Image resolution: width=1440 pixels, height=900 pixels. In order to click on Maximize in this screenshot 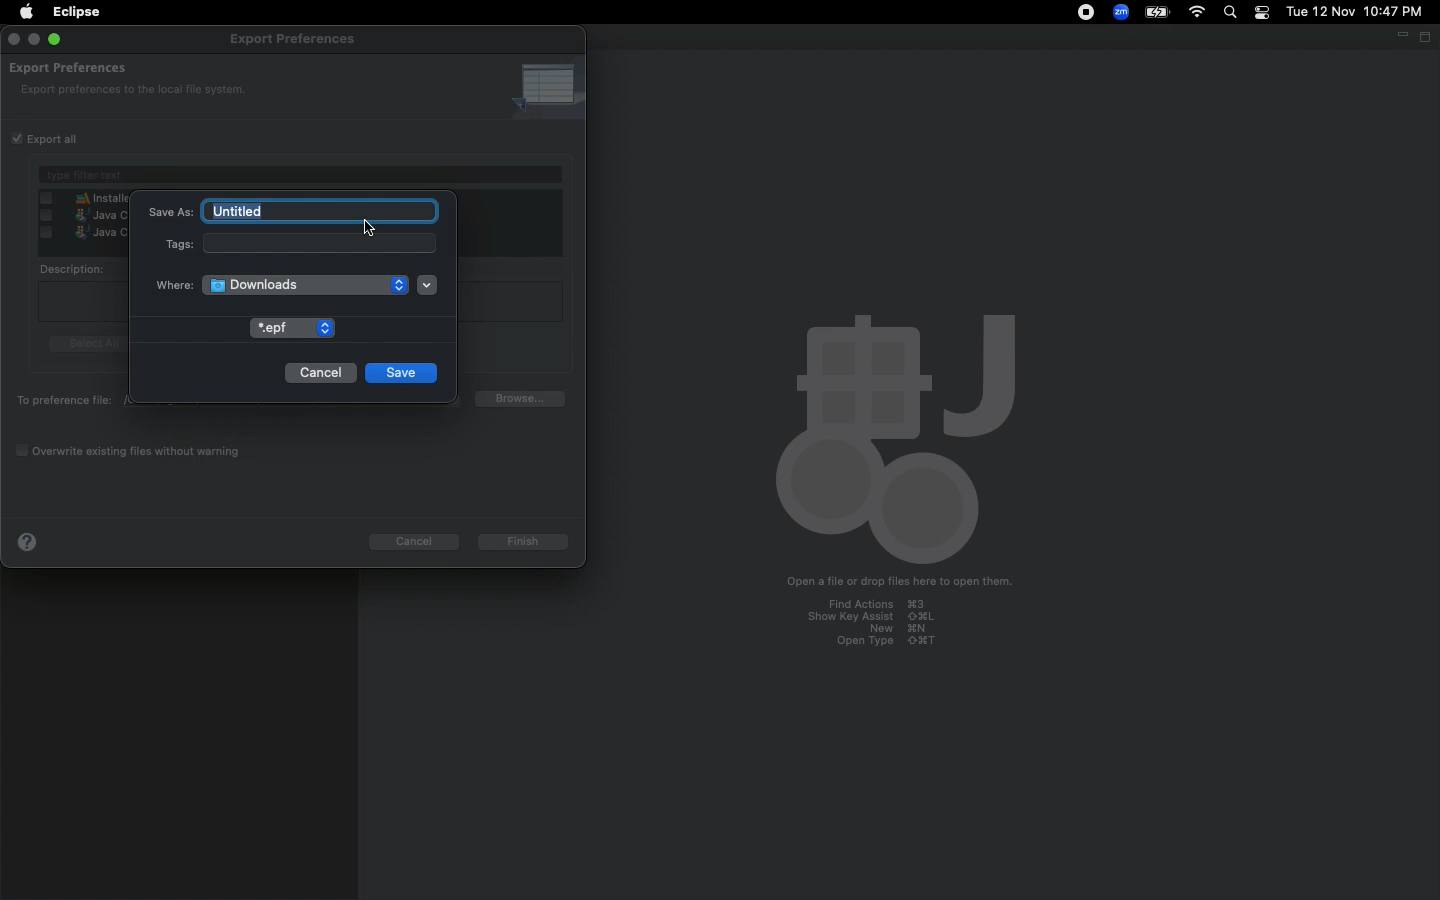, I will do `click(1427, 38)`.